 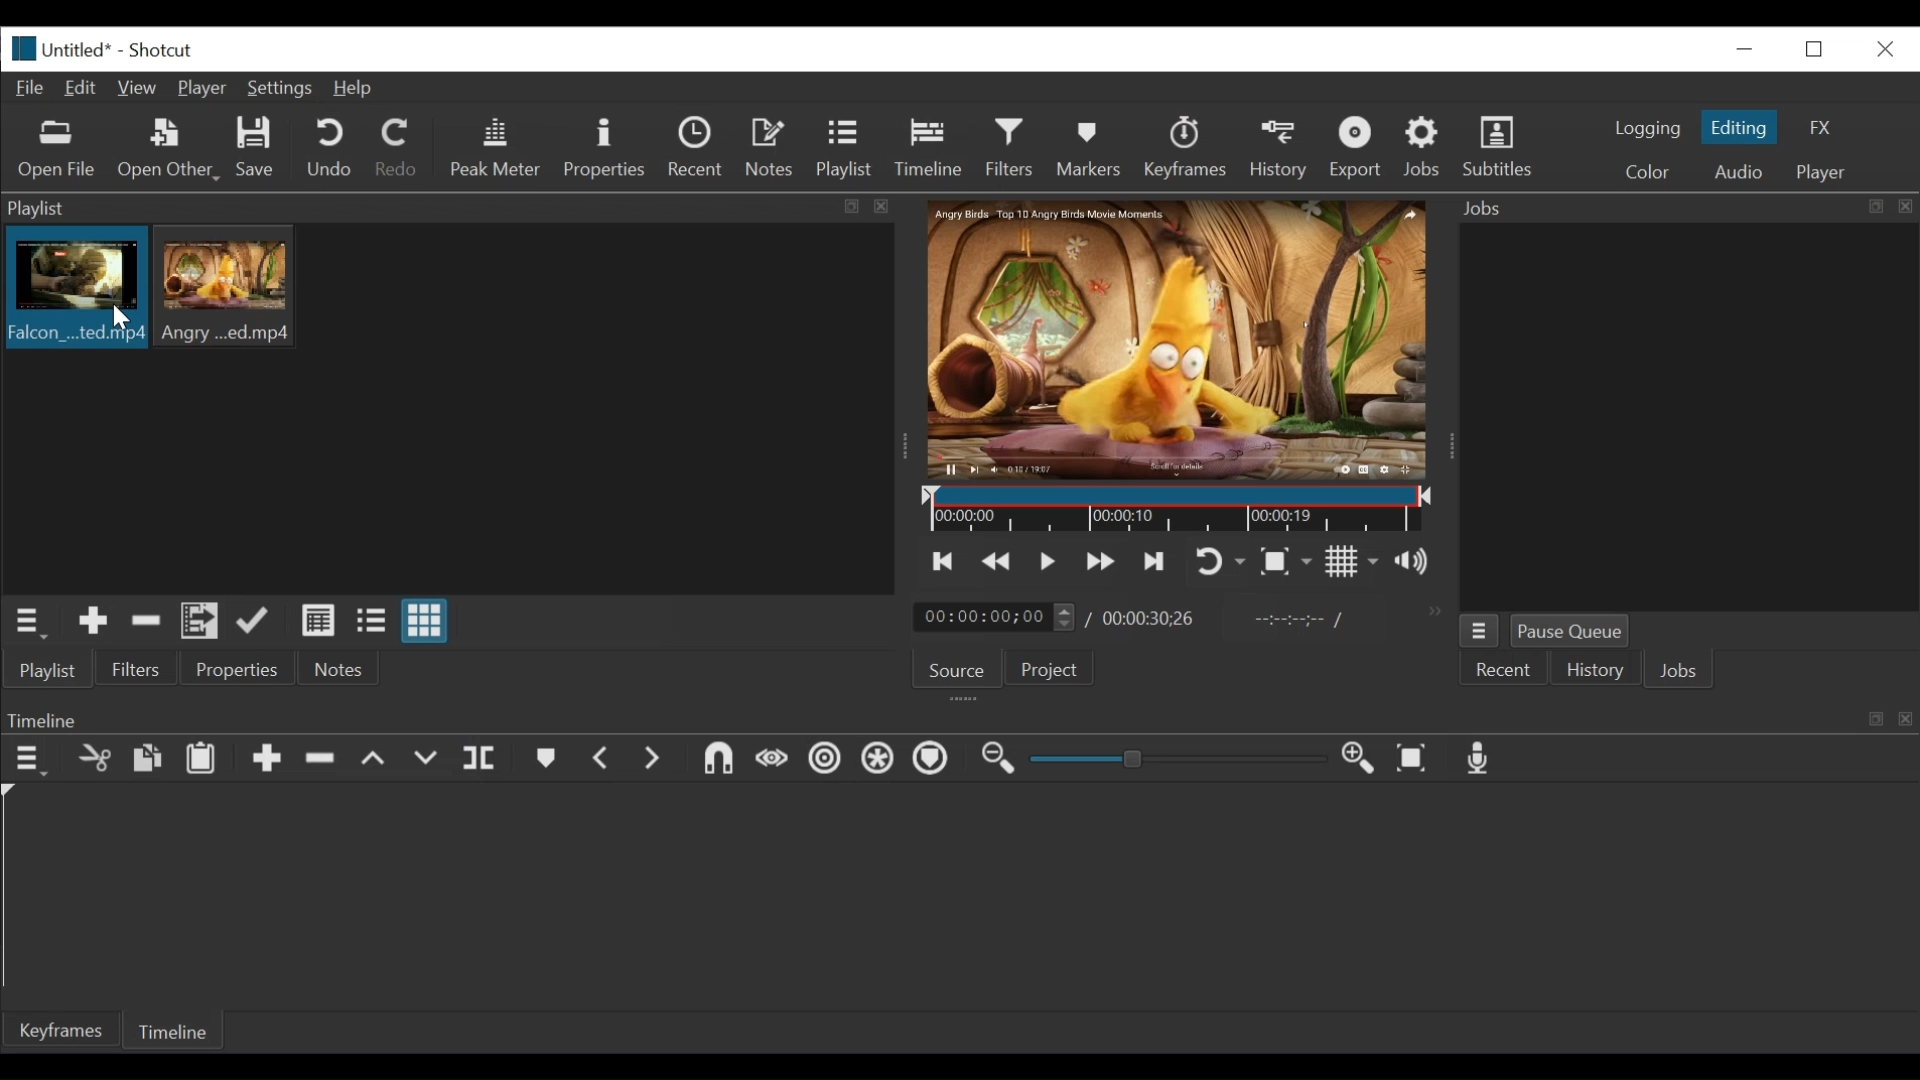 I want to click on Zoom timeline in, so click(x=995, y=761).